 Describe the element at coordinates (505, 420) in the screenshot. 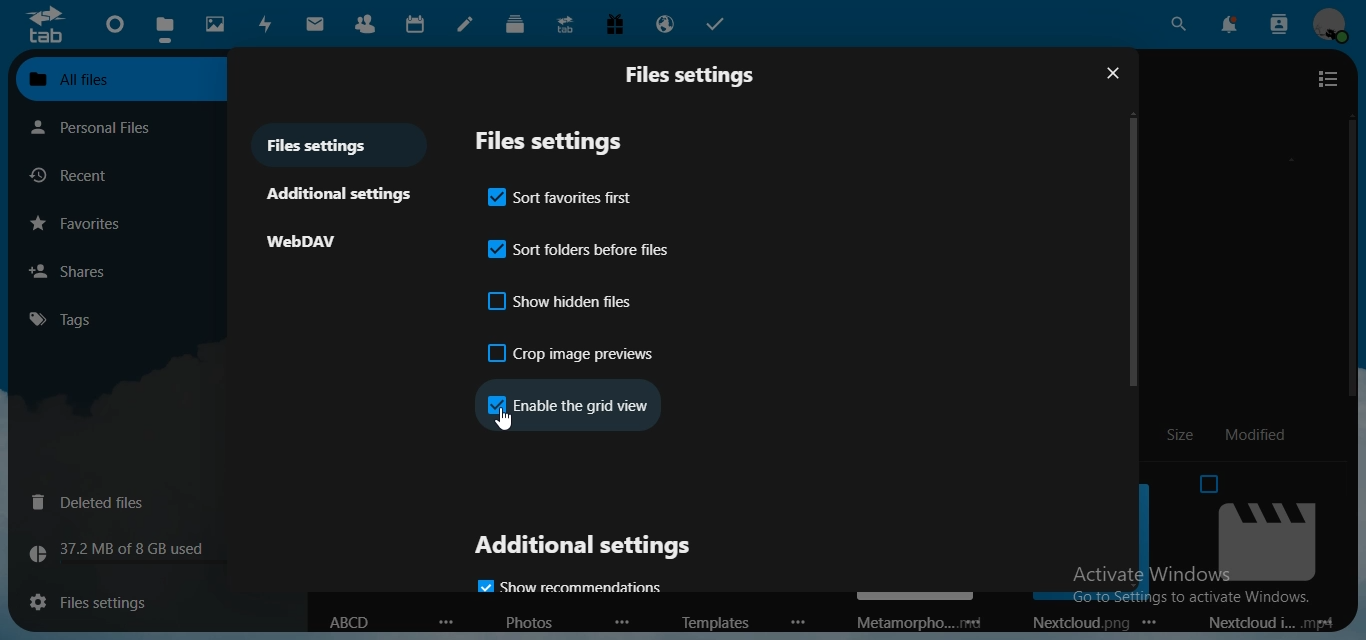

I see `cursor` at that location.